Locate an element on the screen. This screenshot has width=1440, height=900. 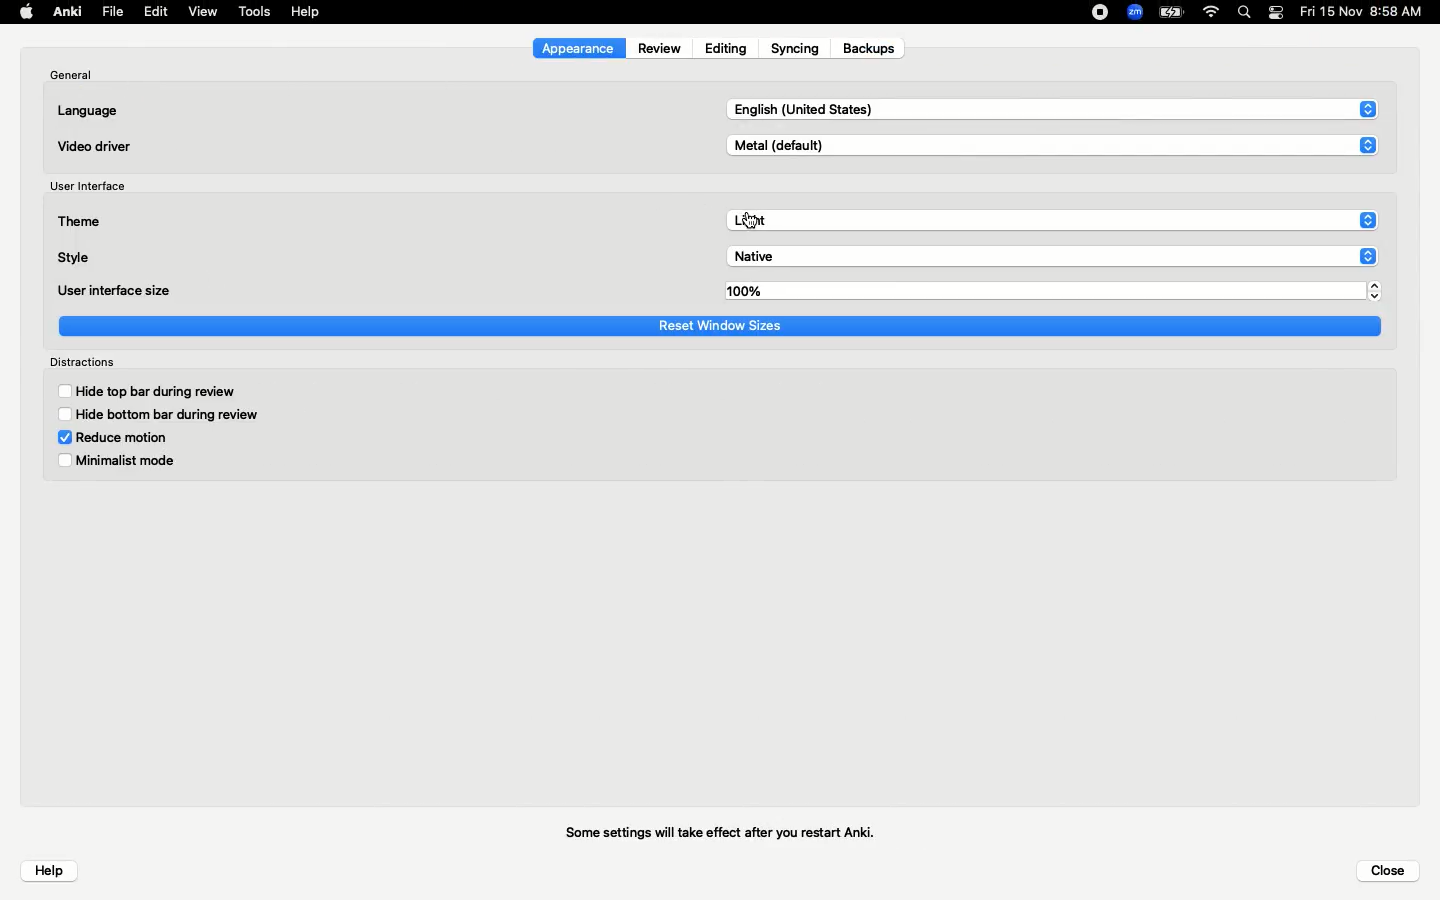
Review is located at coordinates (664, 48).